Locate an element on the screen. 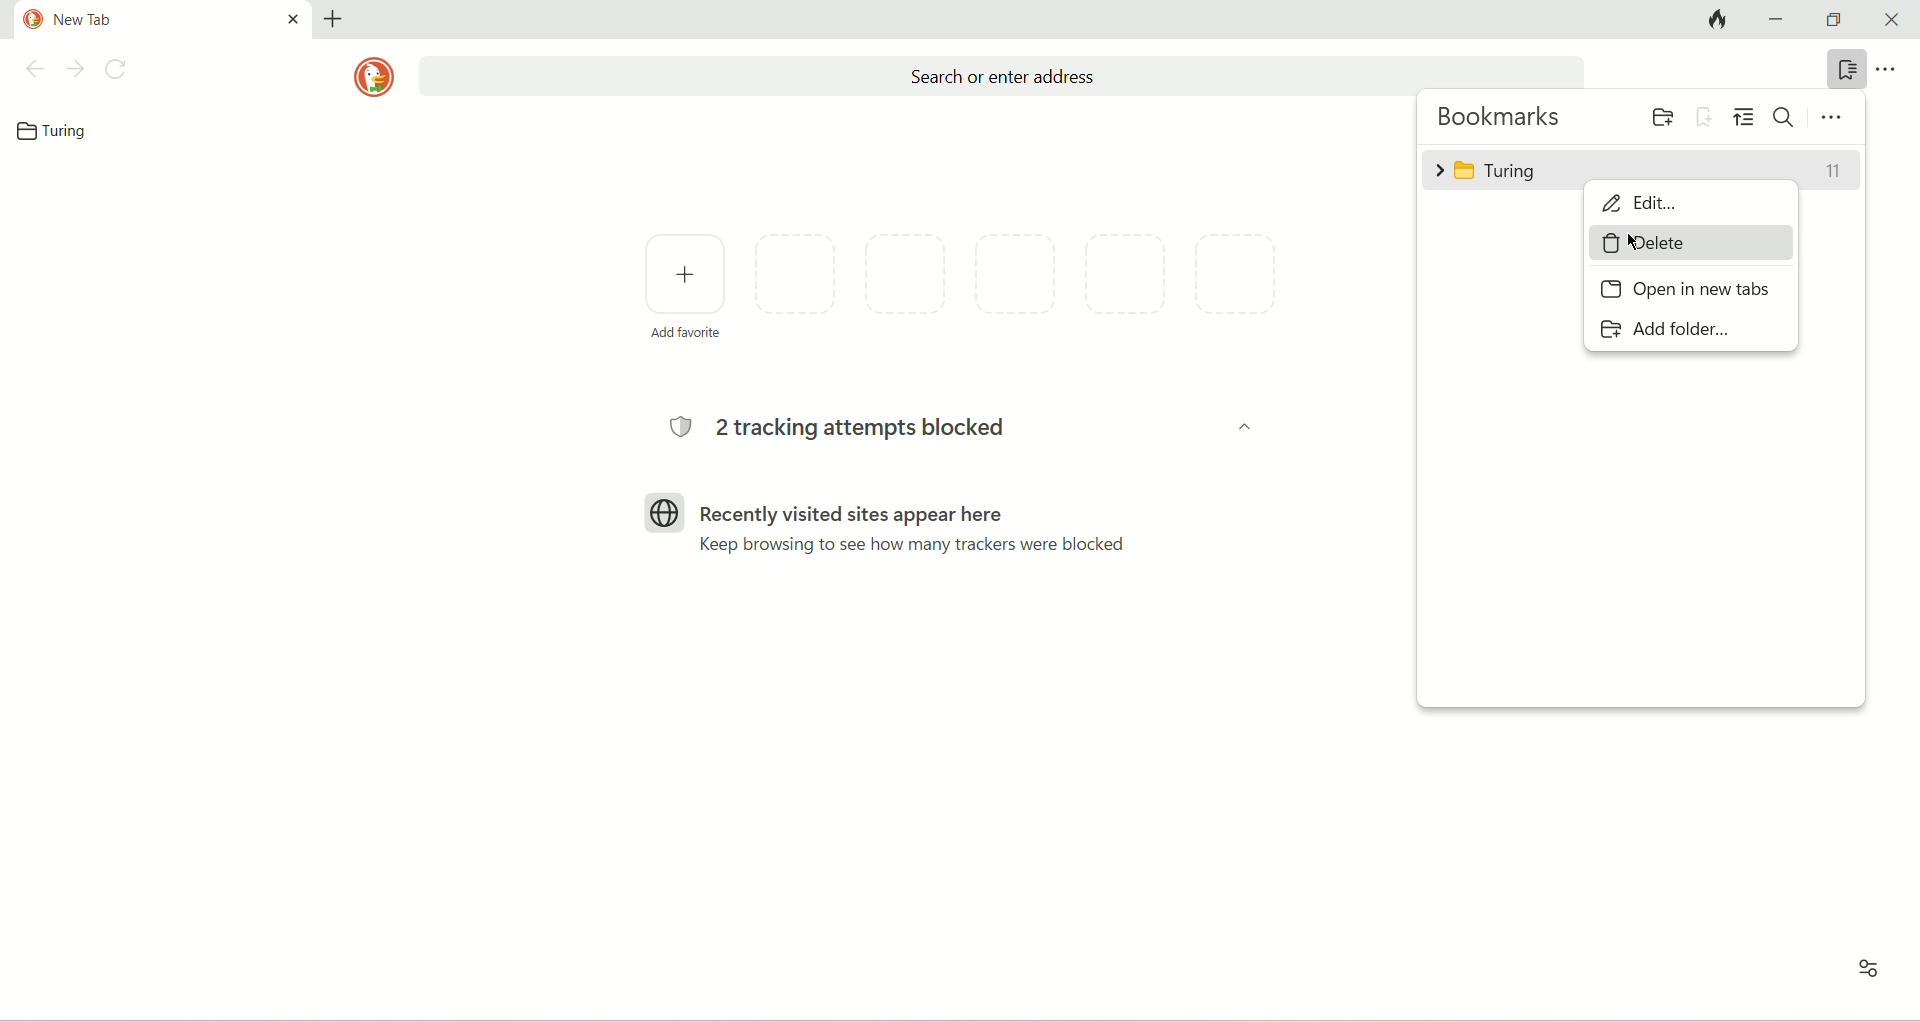 This screenshot has height=1022, width=1920. search is located at coordinates (1000, 76).